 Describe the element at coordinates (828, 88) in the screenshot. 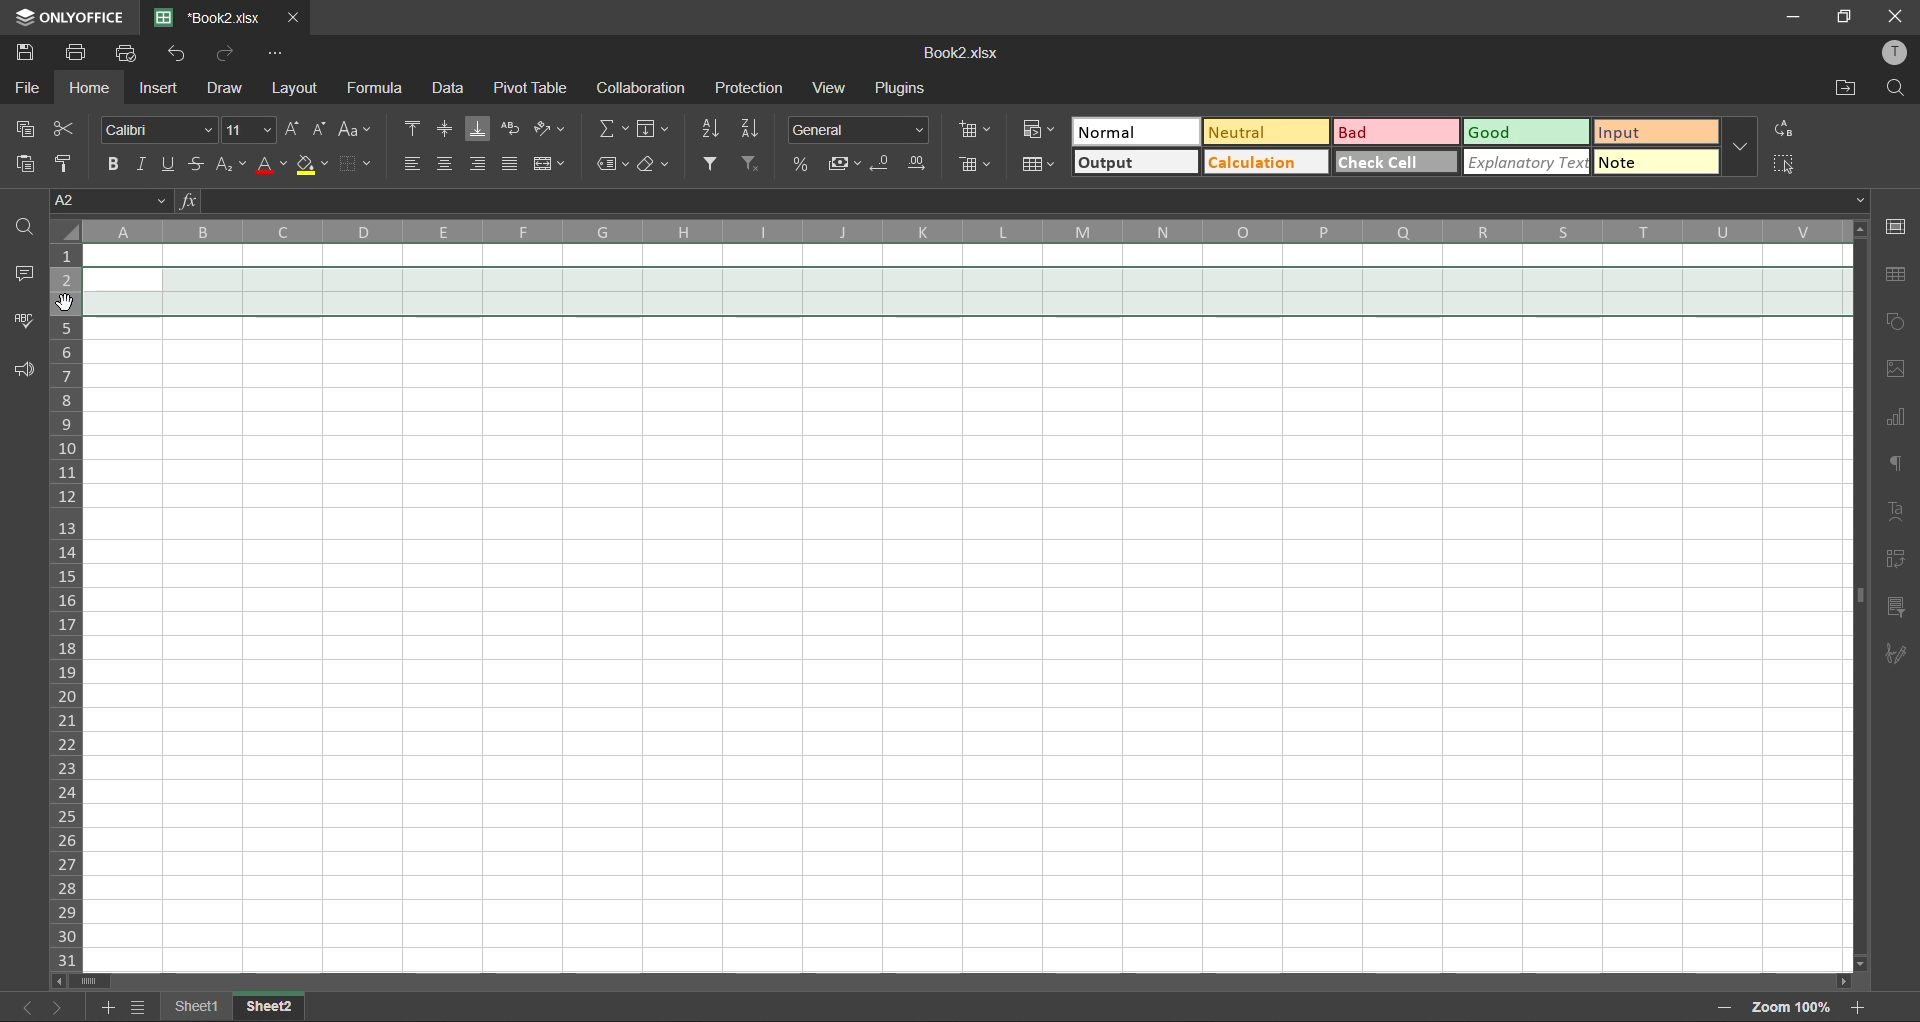

I see `view` at that location.